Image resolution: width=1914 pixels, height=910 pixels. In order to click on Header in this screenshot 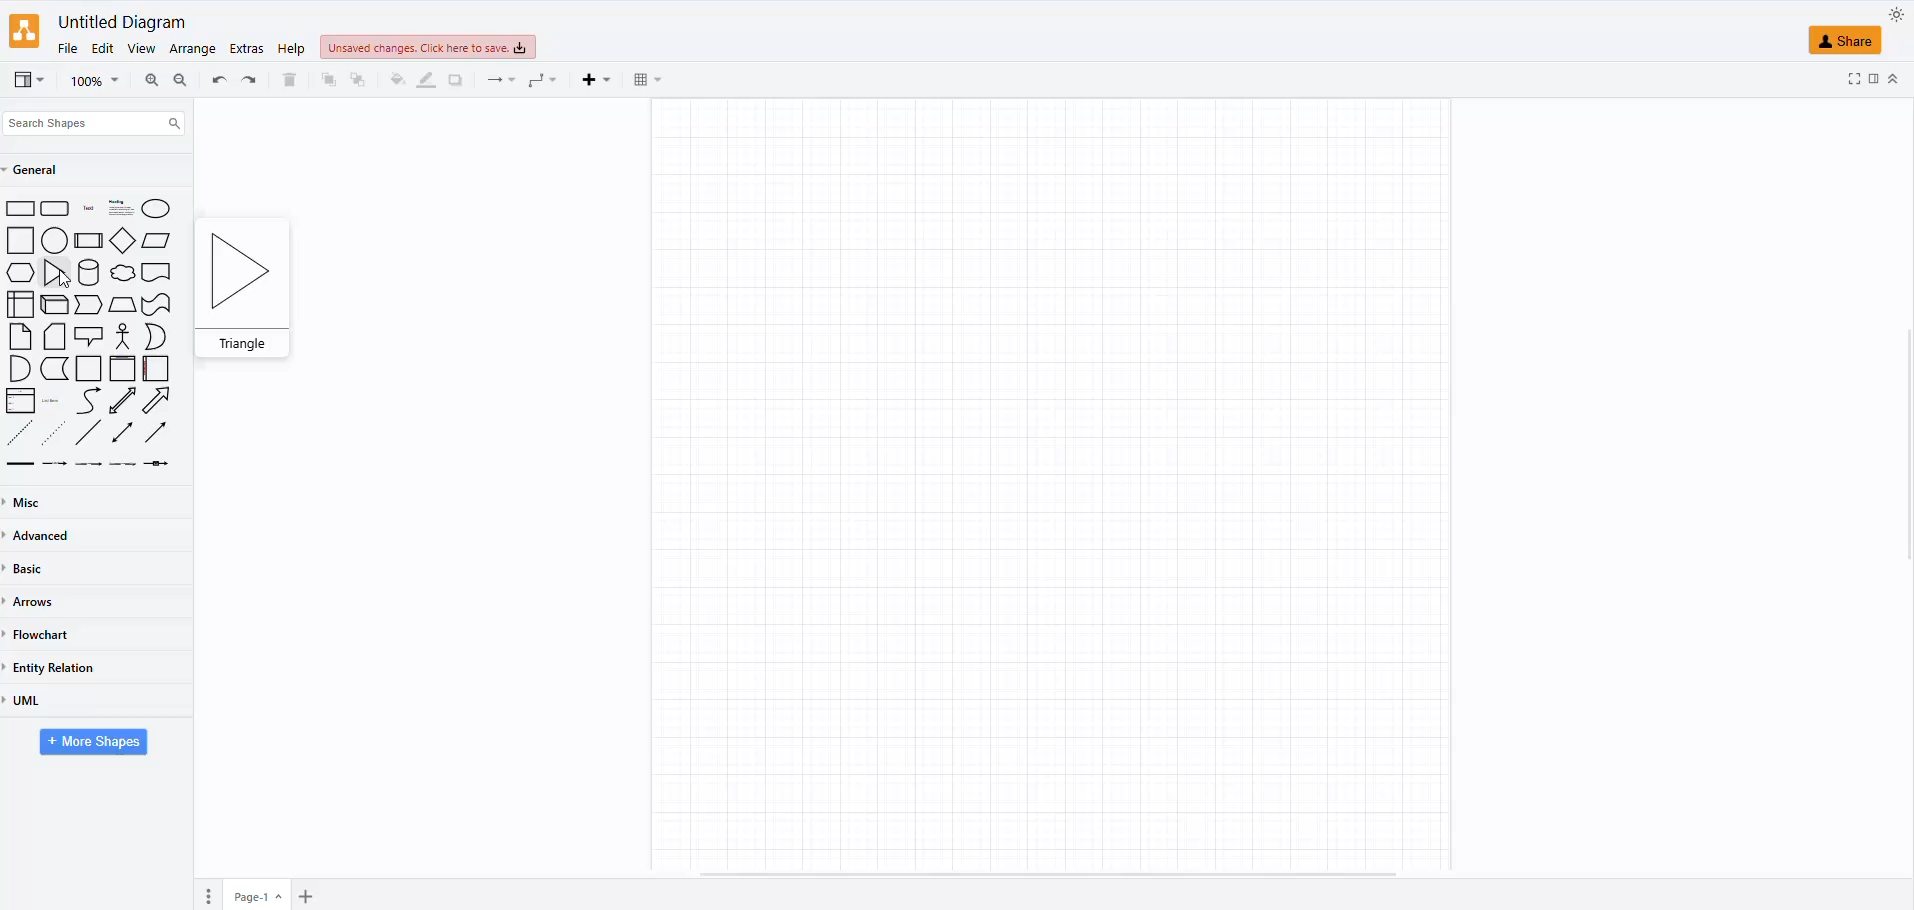, I will do `click(123, 369)`.